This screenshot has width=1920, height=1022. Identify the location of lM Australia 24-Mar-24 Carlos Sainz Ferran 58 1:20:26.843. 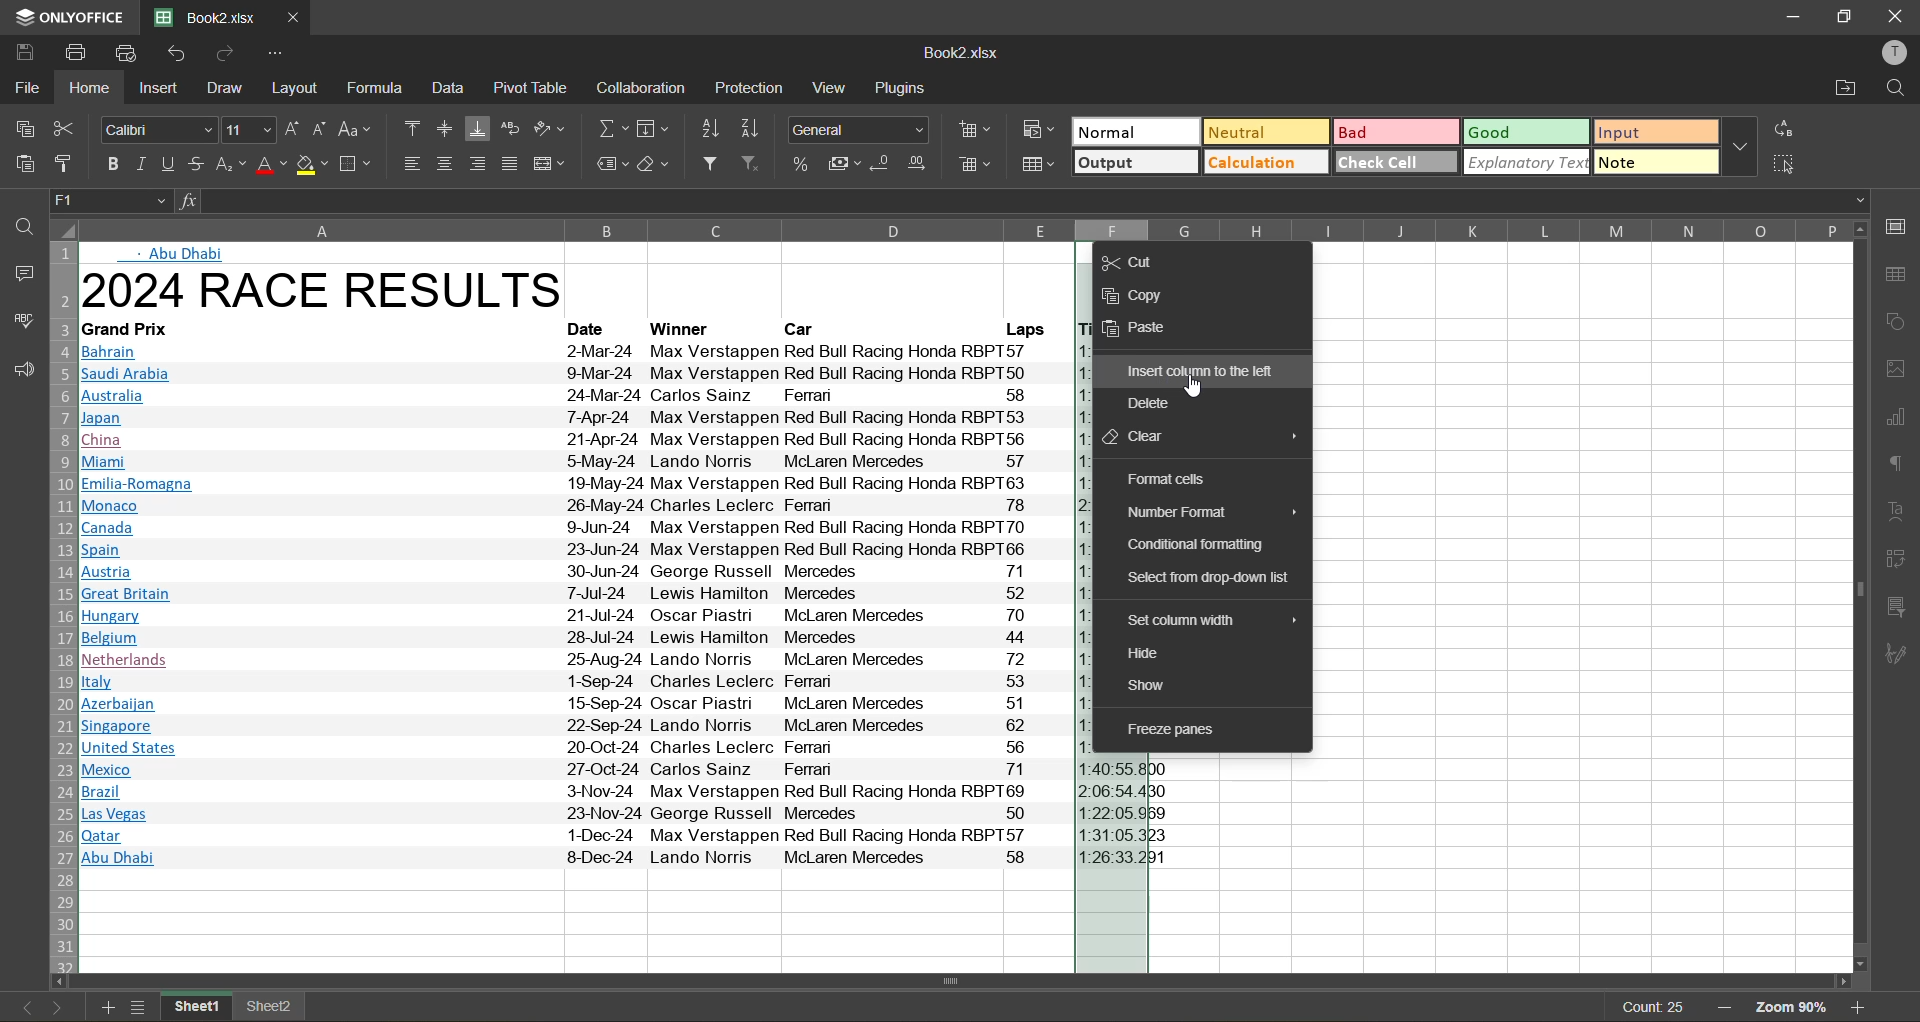
(576, 396).